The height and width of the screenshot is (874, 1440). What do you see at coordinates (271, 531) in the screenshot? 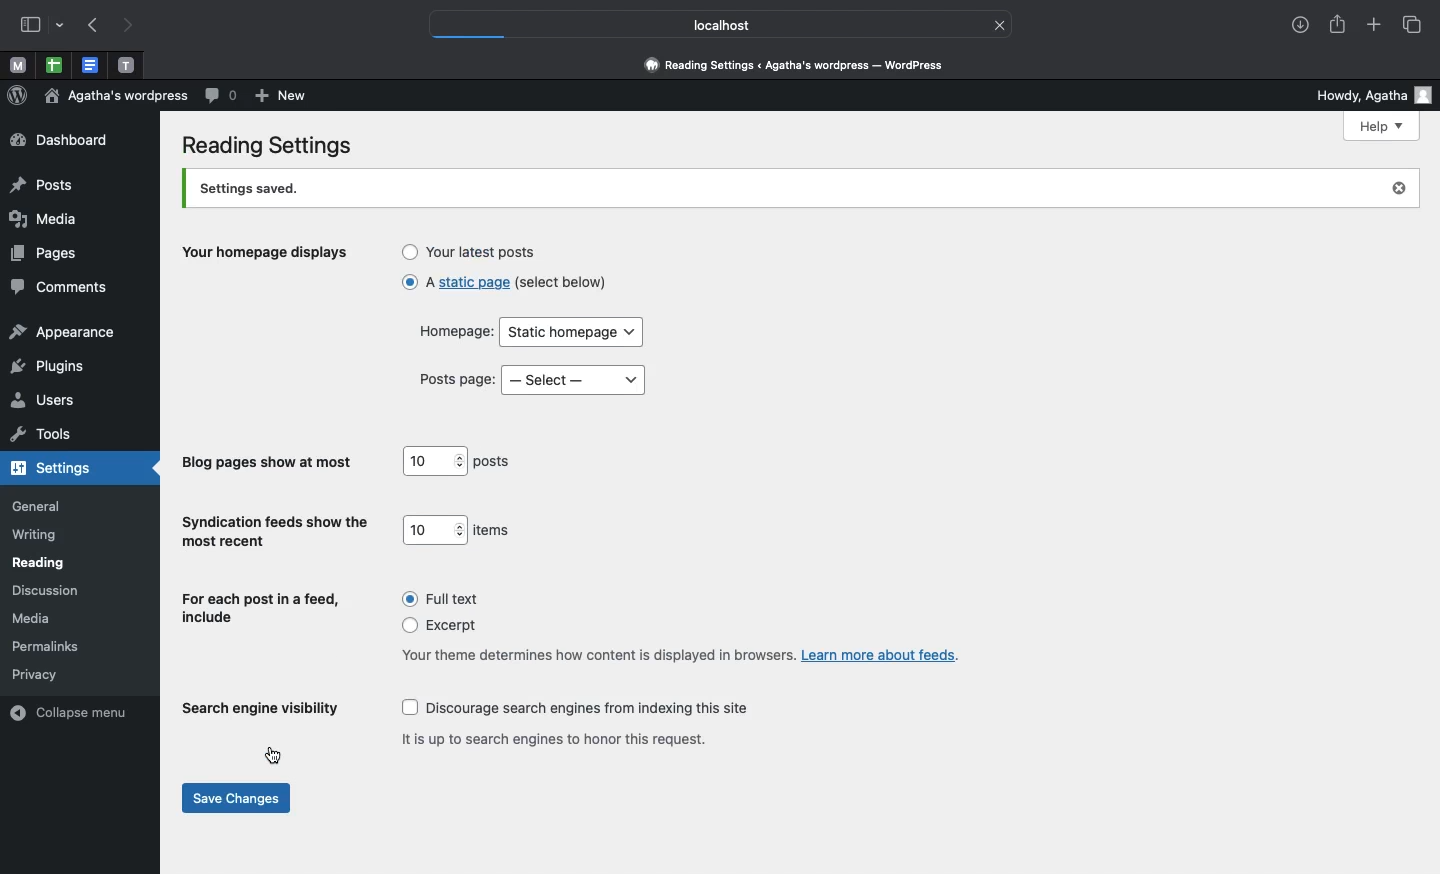
I see `syndication feeds show the most recent` at bounding box center [271, 531].